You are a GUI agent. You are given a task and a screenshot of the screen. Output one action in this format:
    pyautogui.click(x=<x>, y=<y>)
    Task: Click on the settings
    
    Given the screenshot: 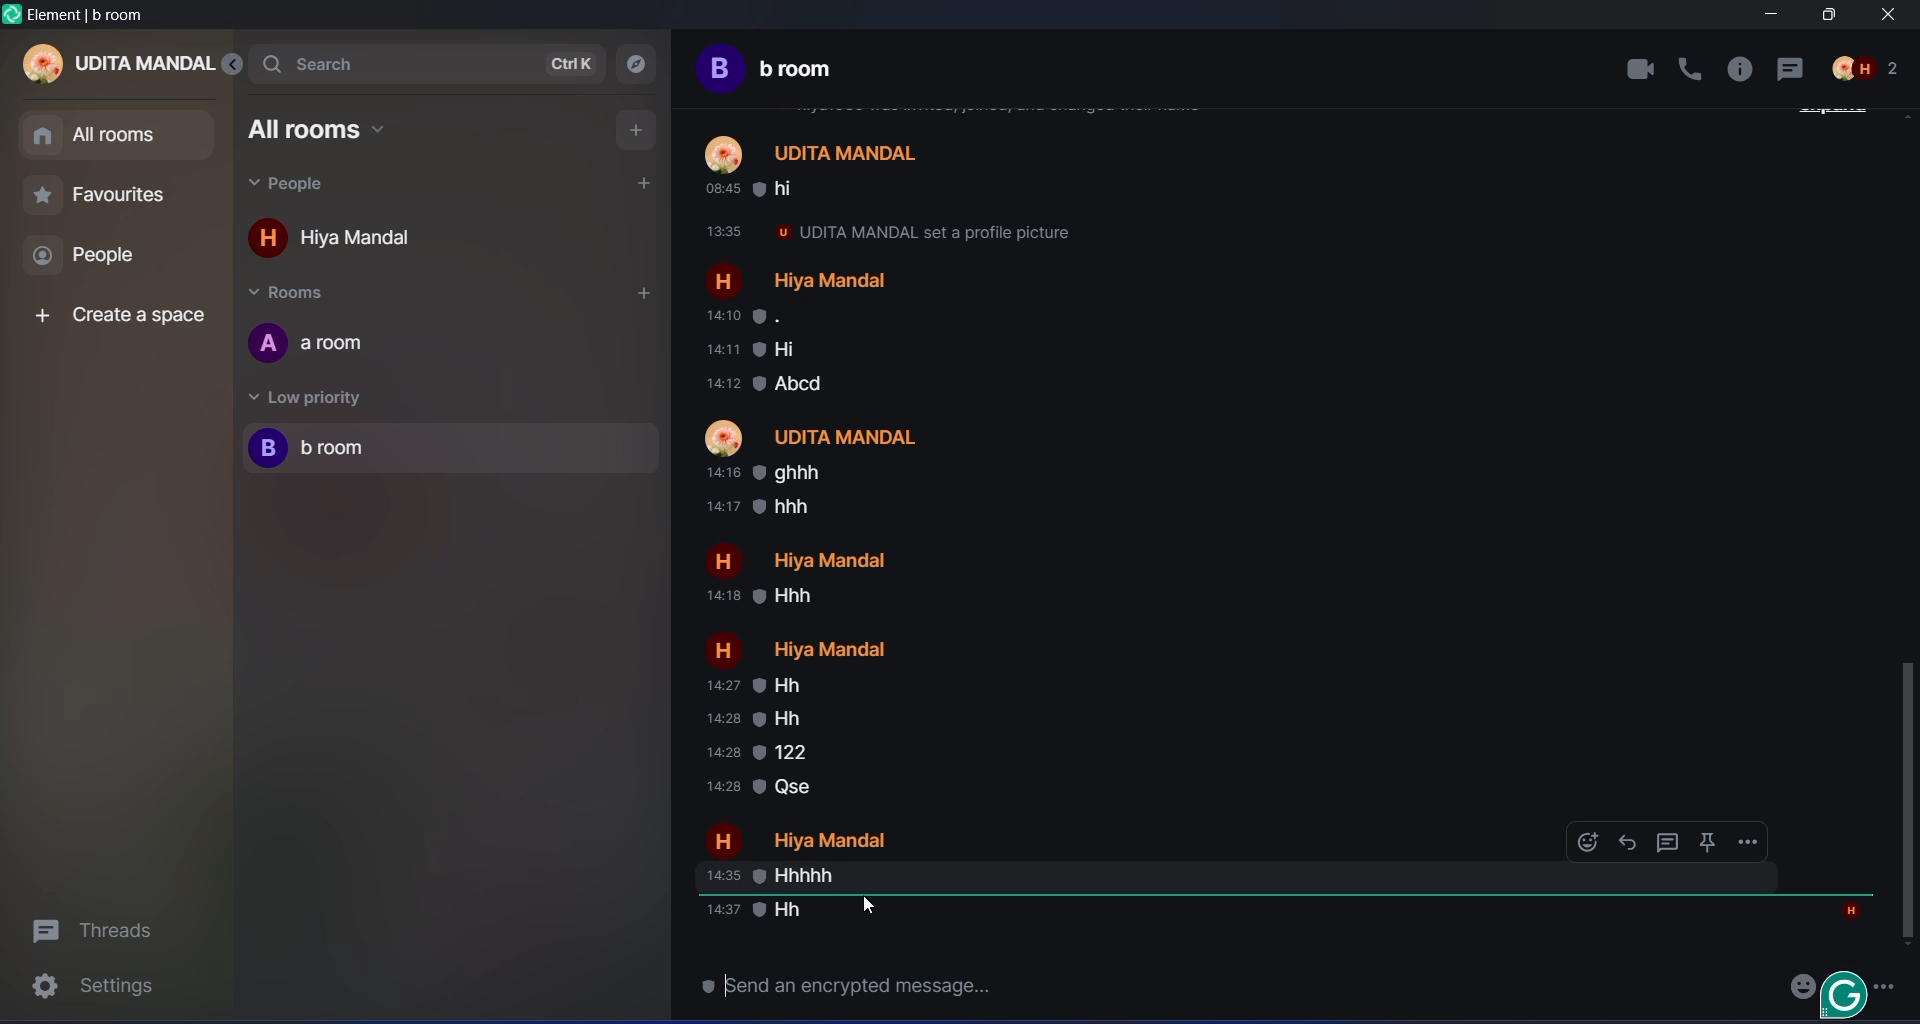 What is the action you would take?
    pyautogui.click(x=101, y=991)
    